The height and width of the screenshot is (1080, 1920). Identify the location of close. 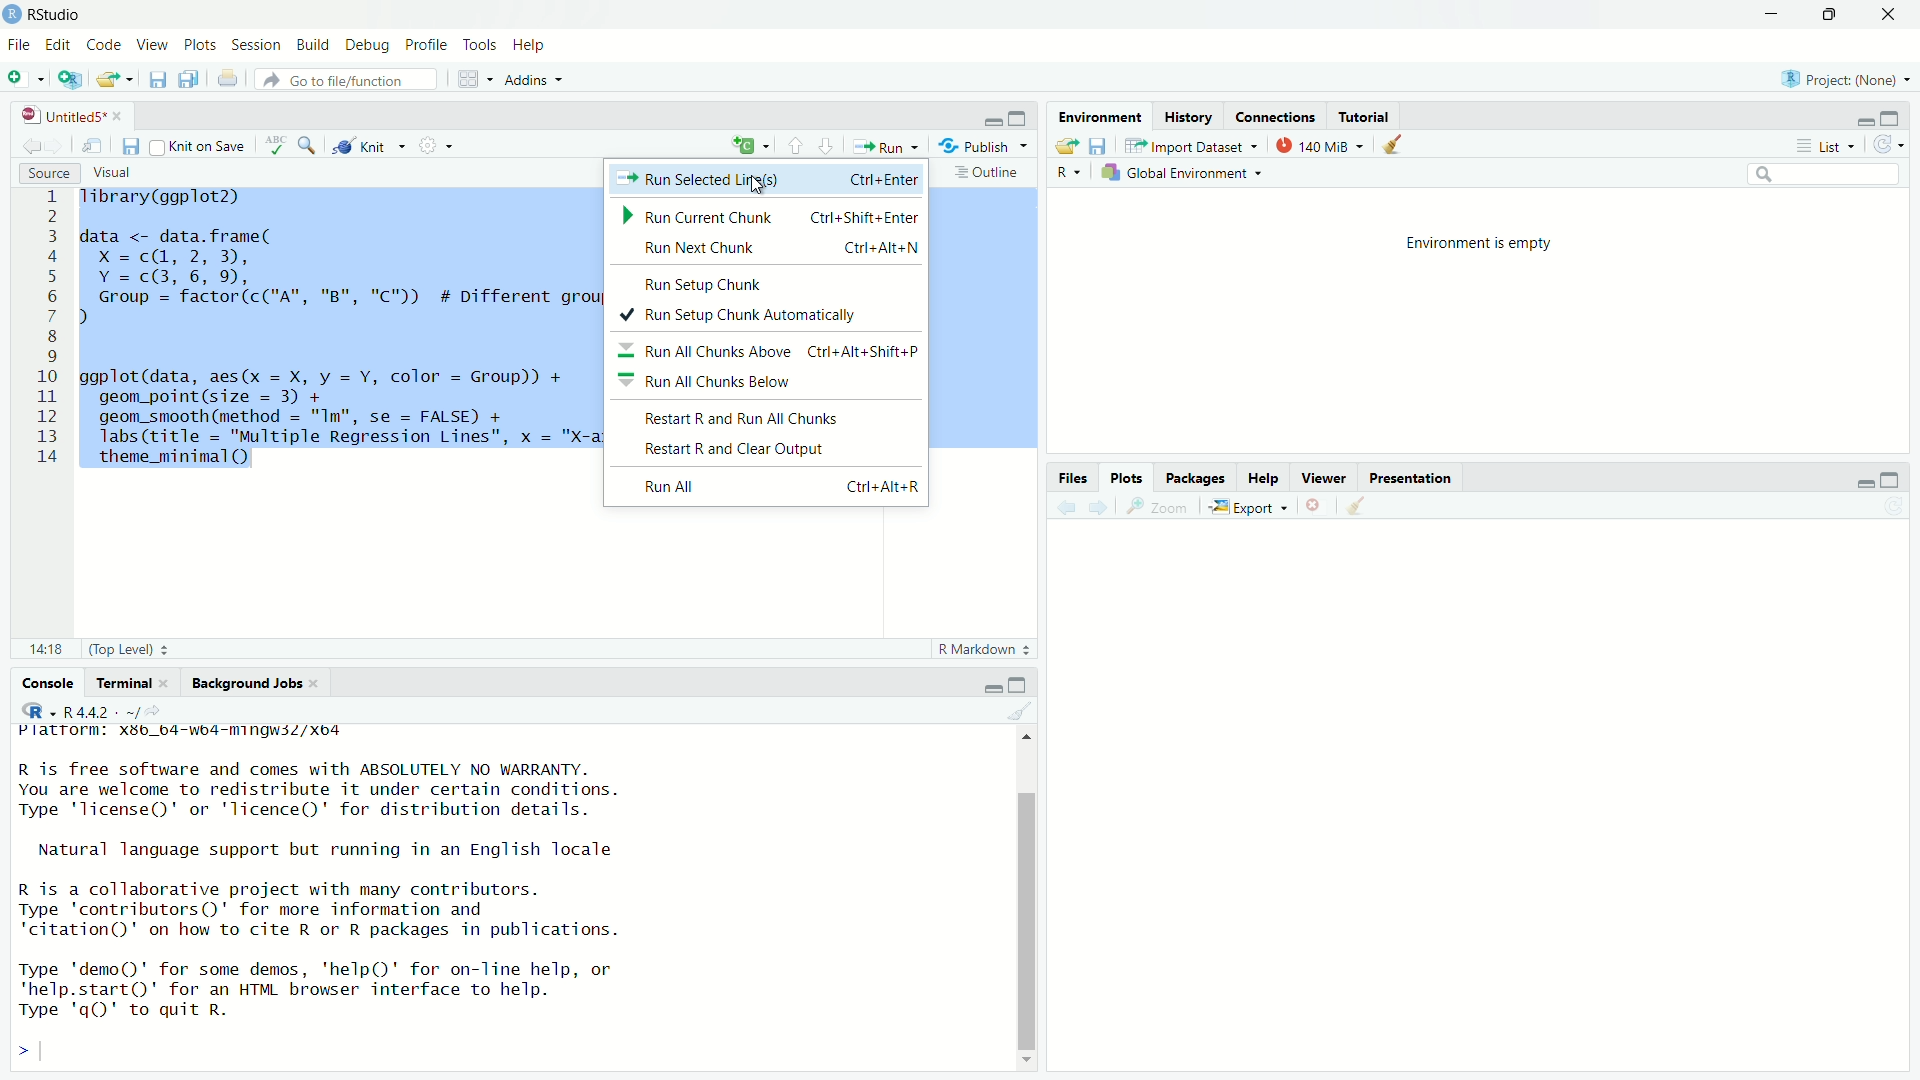
(1896, 15).